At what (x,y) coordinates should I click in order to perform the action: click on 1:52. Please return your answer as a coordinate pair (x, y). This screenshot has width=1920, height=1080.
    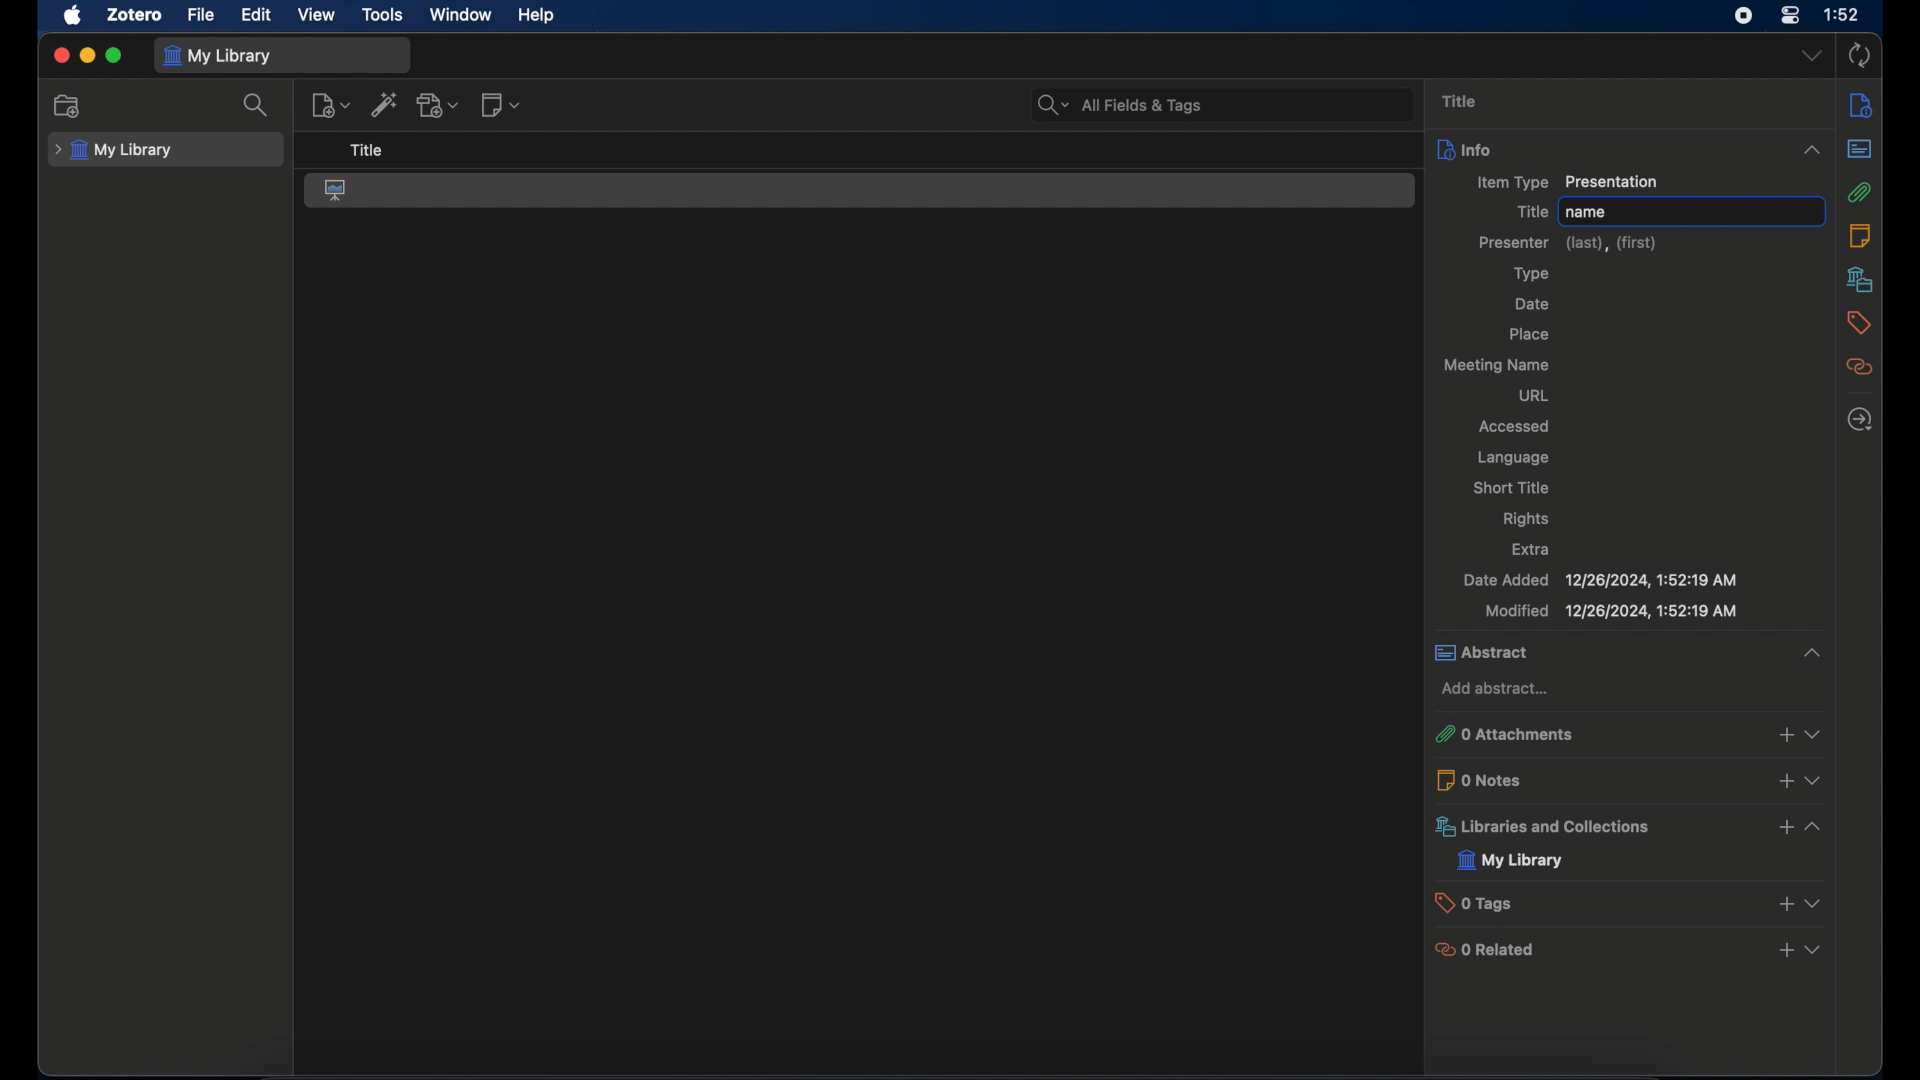
    Looking at the image, I should click on (1843, 14).